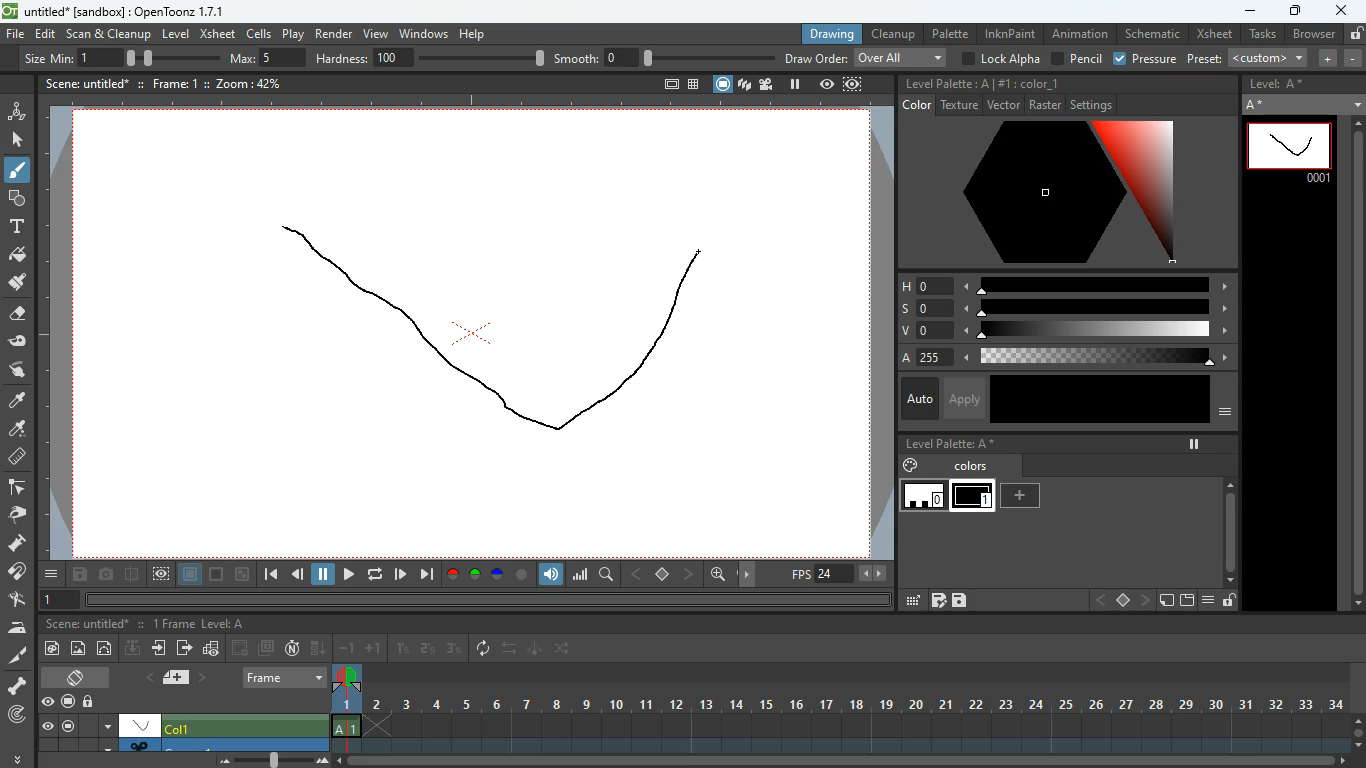 This screenshot has width=1366, height=768. Describe the element at coordinates (769, 84) in the screenshot. I see `filme` at that location.